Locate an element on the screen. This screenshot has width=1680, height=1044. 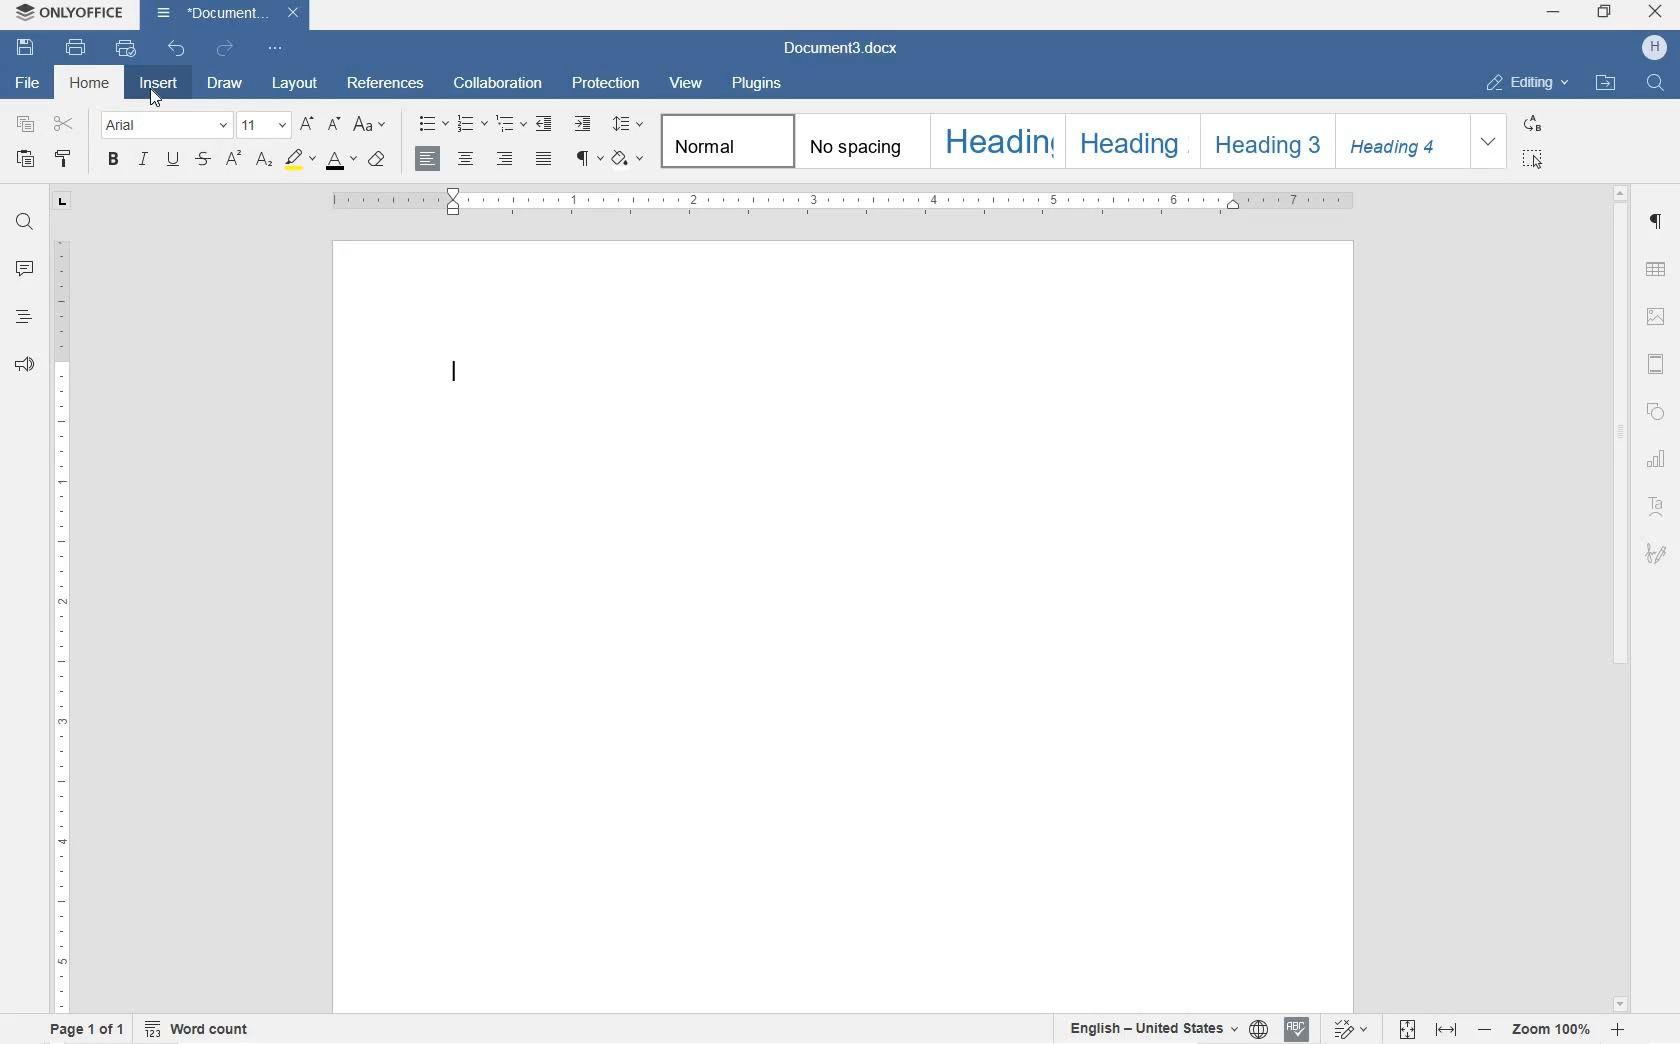
HP is located at coordinates (1654, 48).